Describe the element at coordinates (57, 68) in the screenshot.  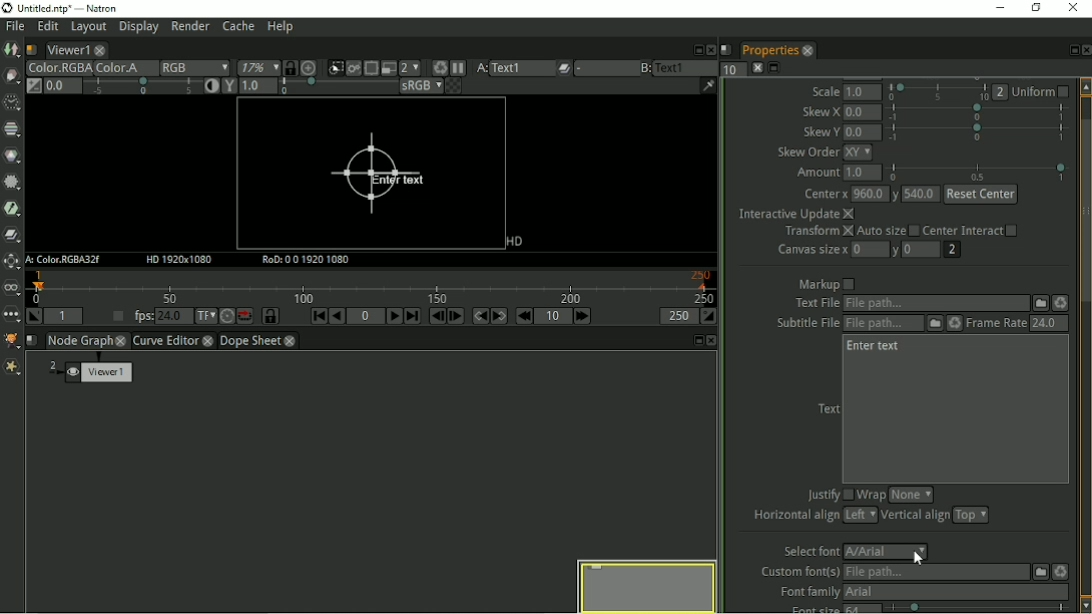
I see `Color.RGBA` at that location.